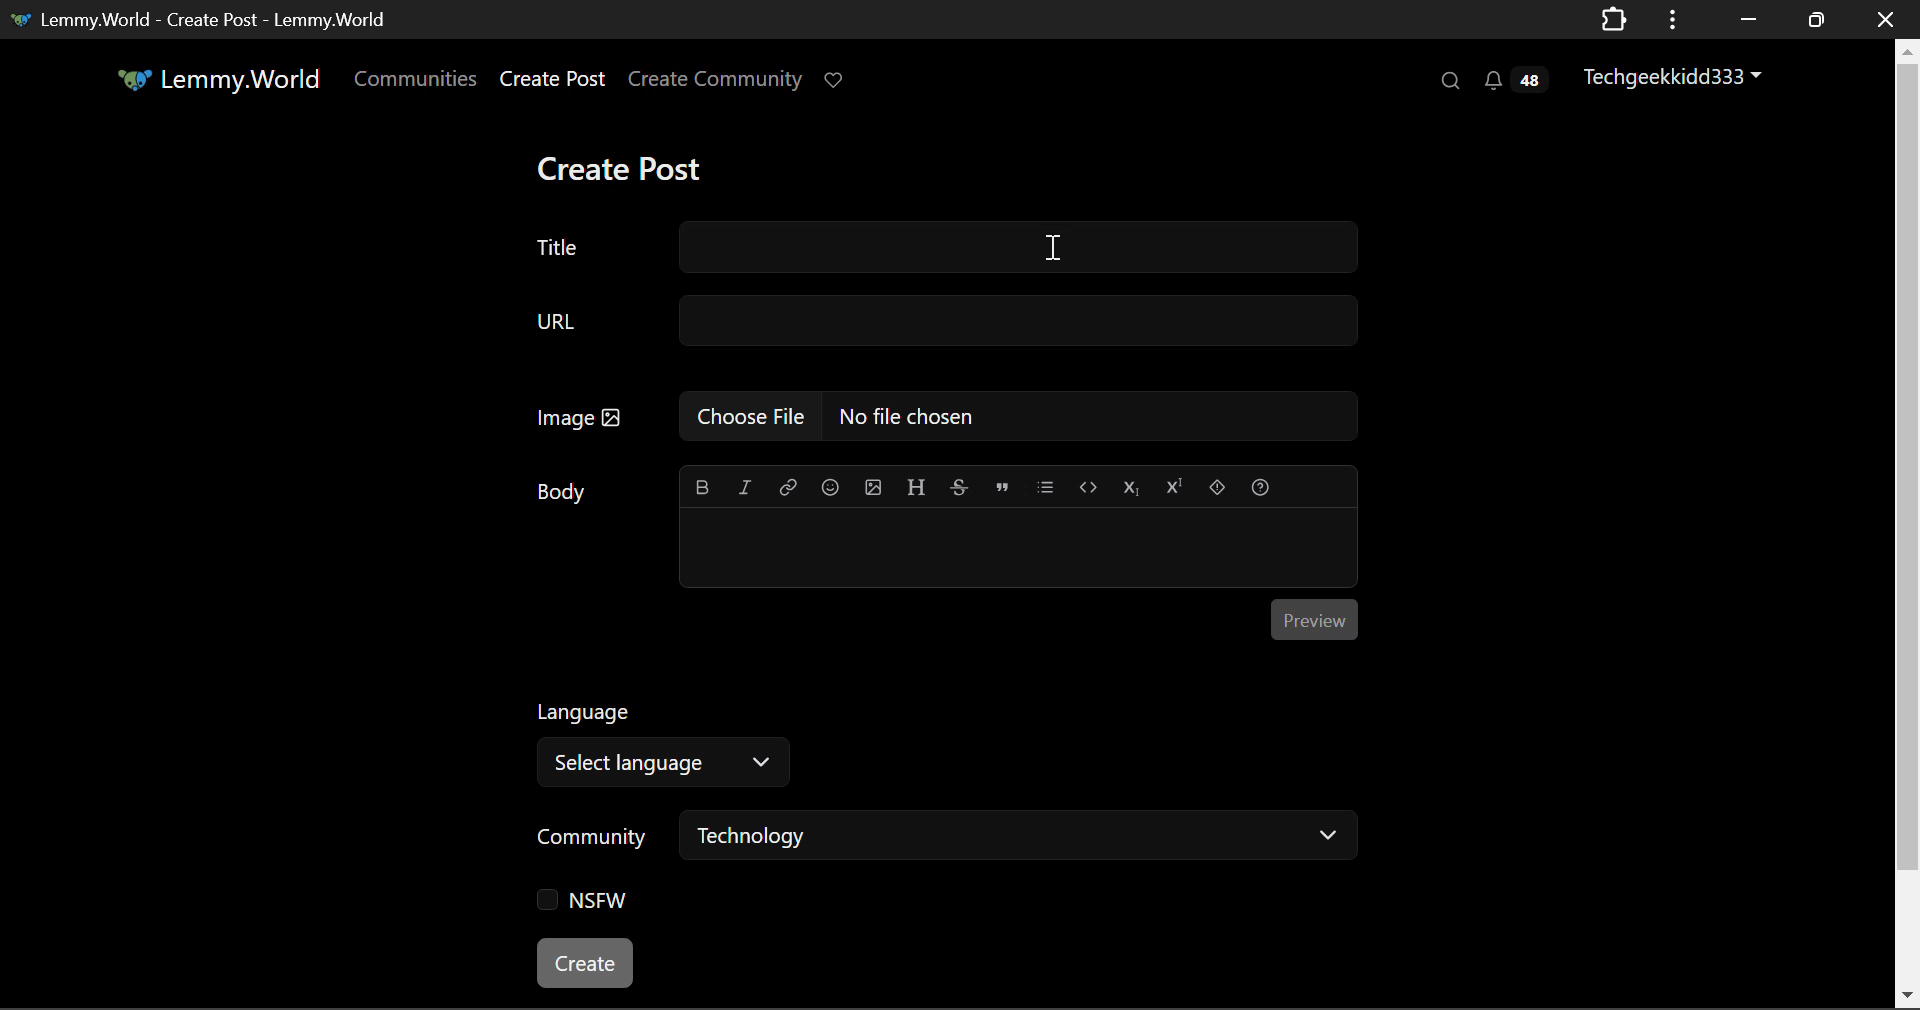  Describe the element at coordinates (618, 171) in the screenshot. I see `Create Post` at that location.